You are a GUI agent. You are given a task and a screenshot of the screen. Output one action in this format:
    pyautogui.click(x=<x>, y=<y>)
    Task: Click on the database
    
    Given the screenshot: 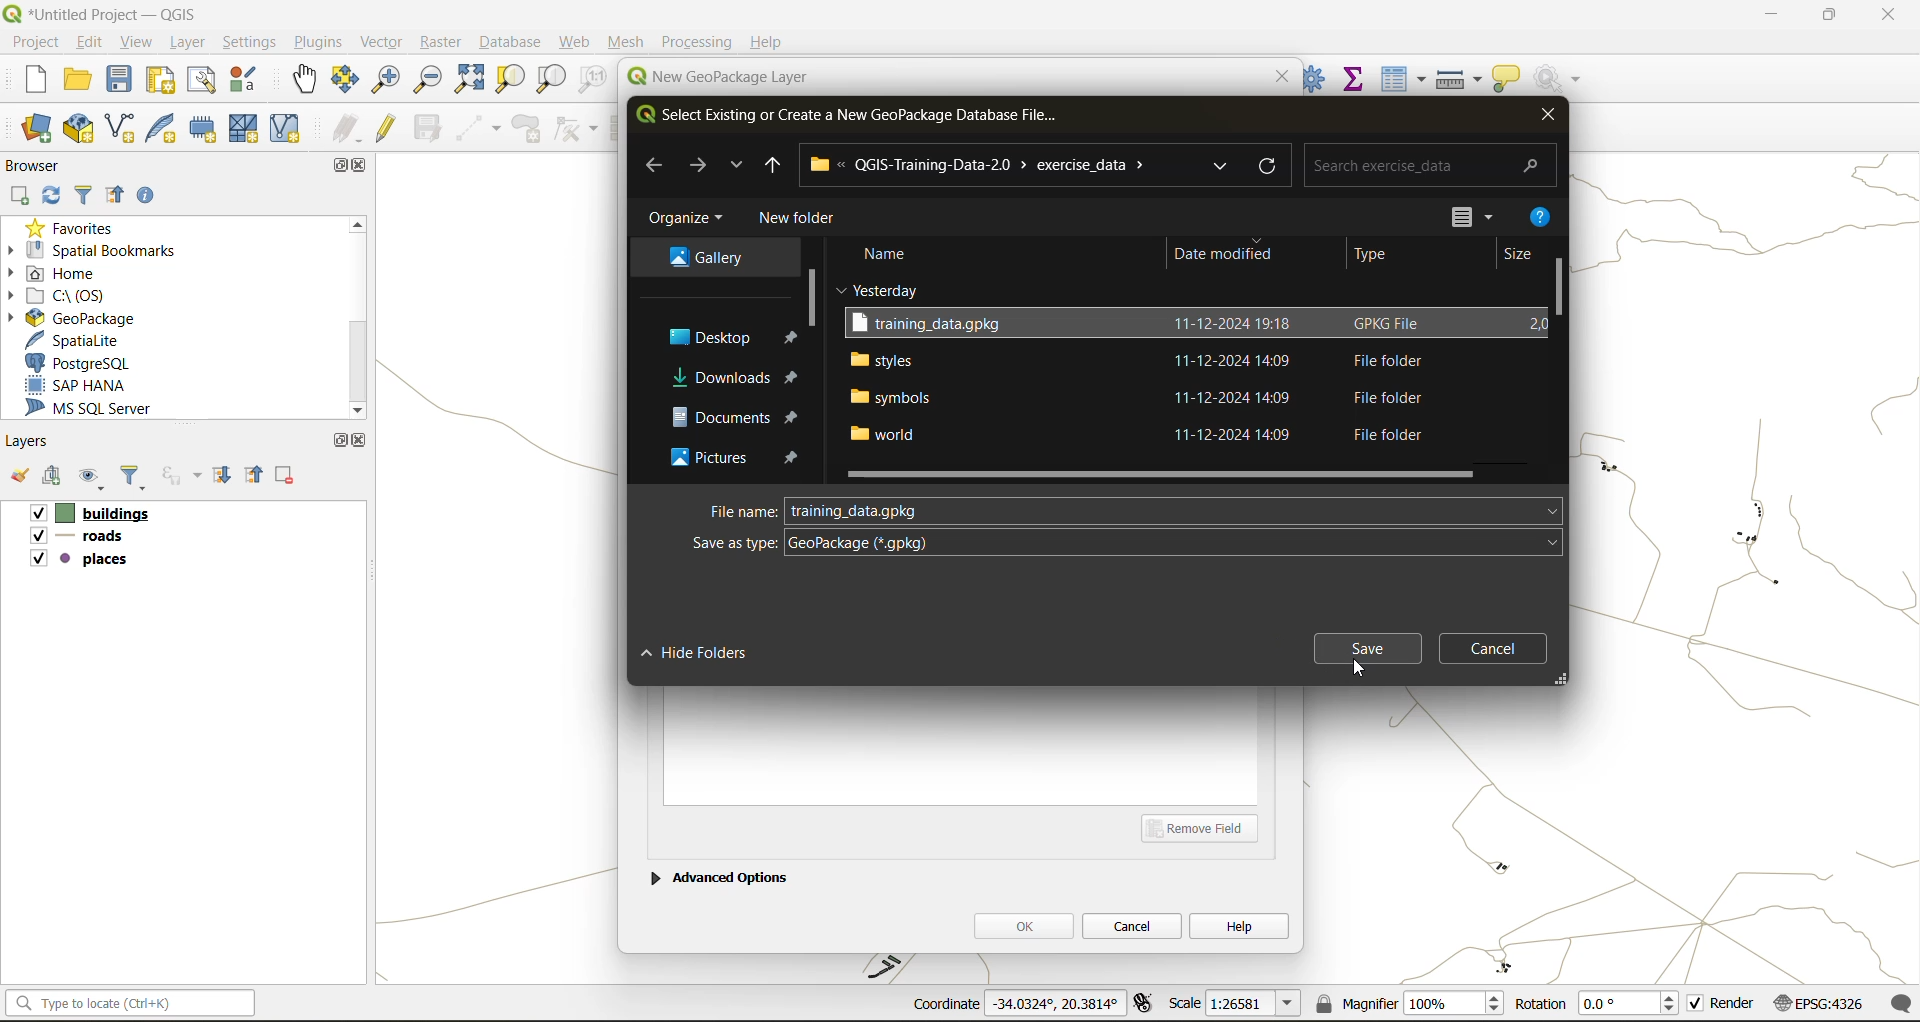 What is the action you would take?
    pyautogui.click(x=515, y=44)
    